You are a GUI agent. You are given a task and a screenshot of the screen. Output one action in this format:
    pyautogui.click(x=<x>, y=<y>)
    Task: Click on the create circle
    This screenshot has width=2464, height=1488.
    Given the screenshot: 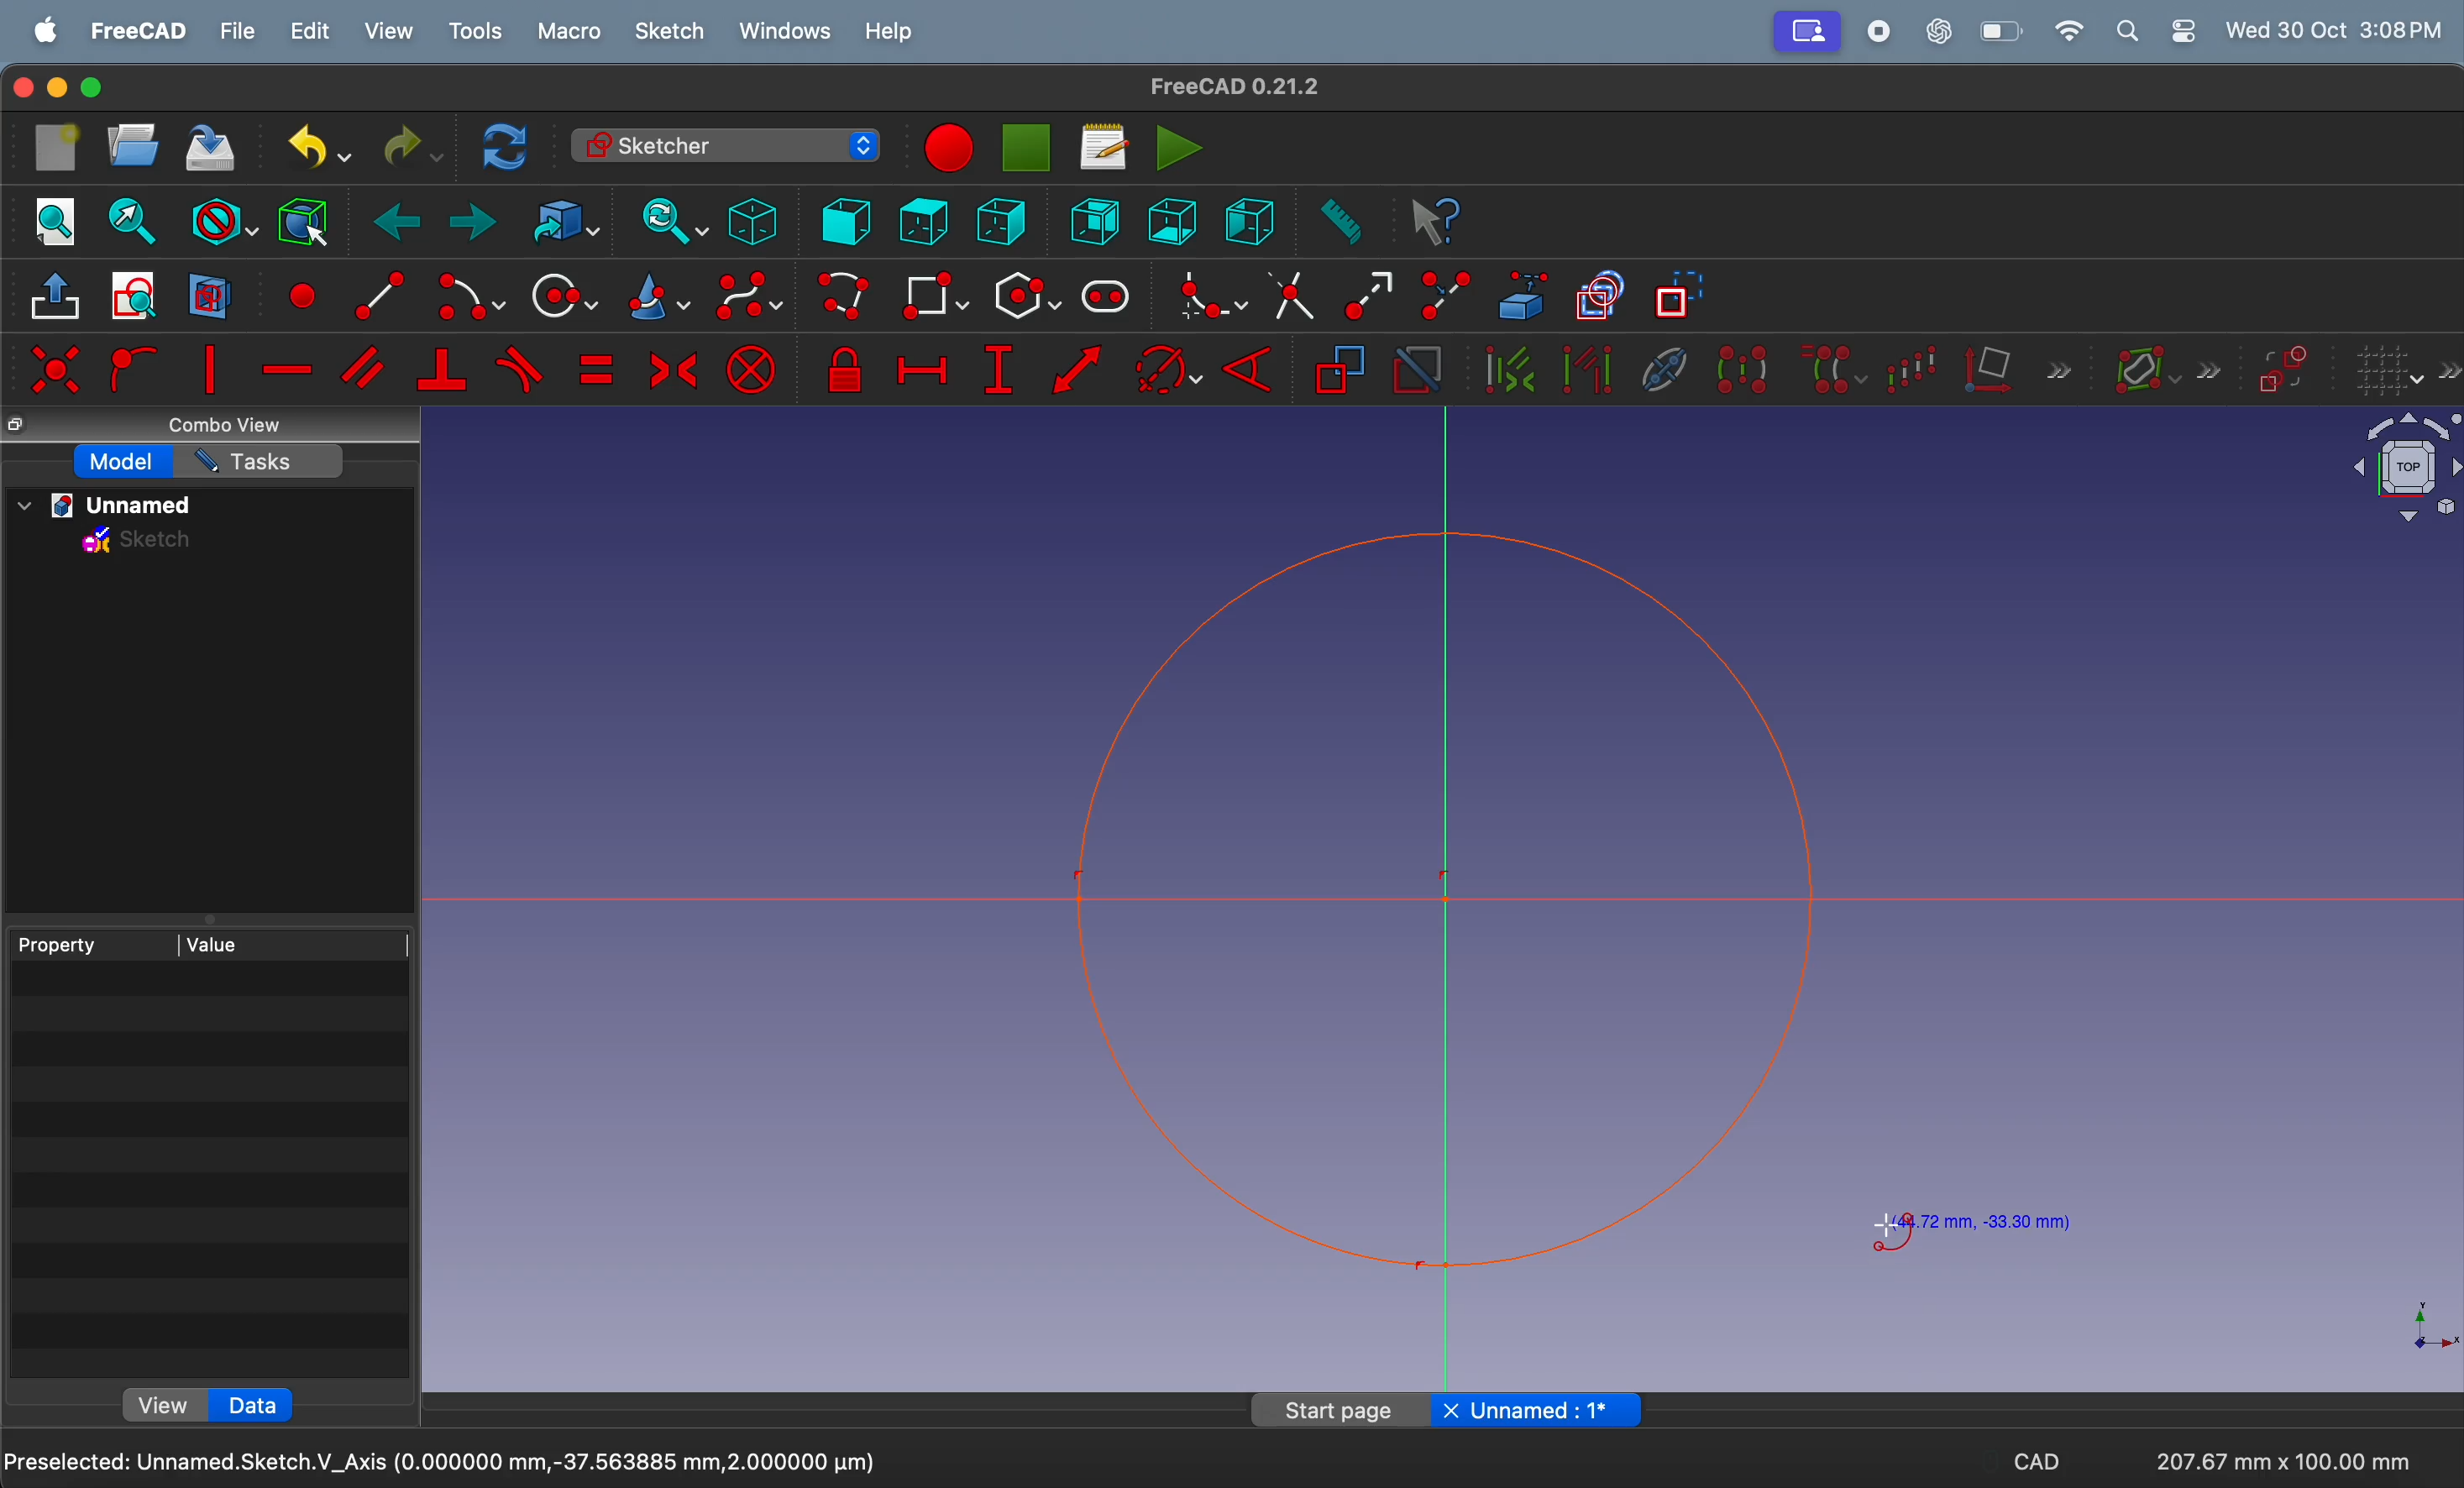 What is the action you would take?
    pyautogui.click(x=563, y=295)
    